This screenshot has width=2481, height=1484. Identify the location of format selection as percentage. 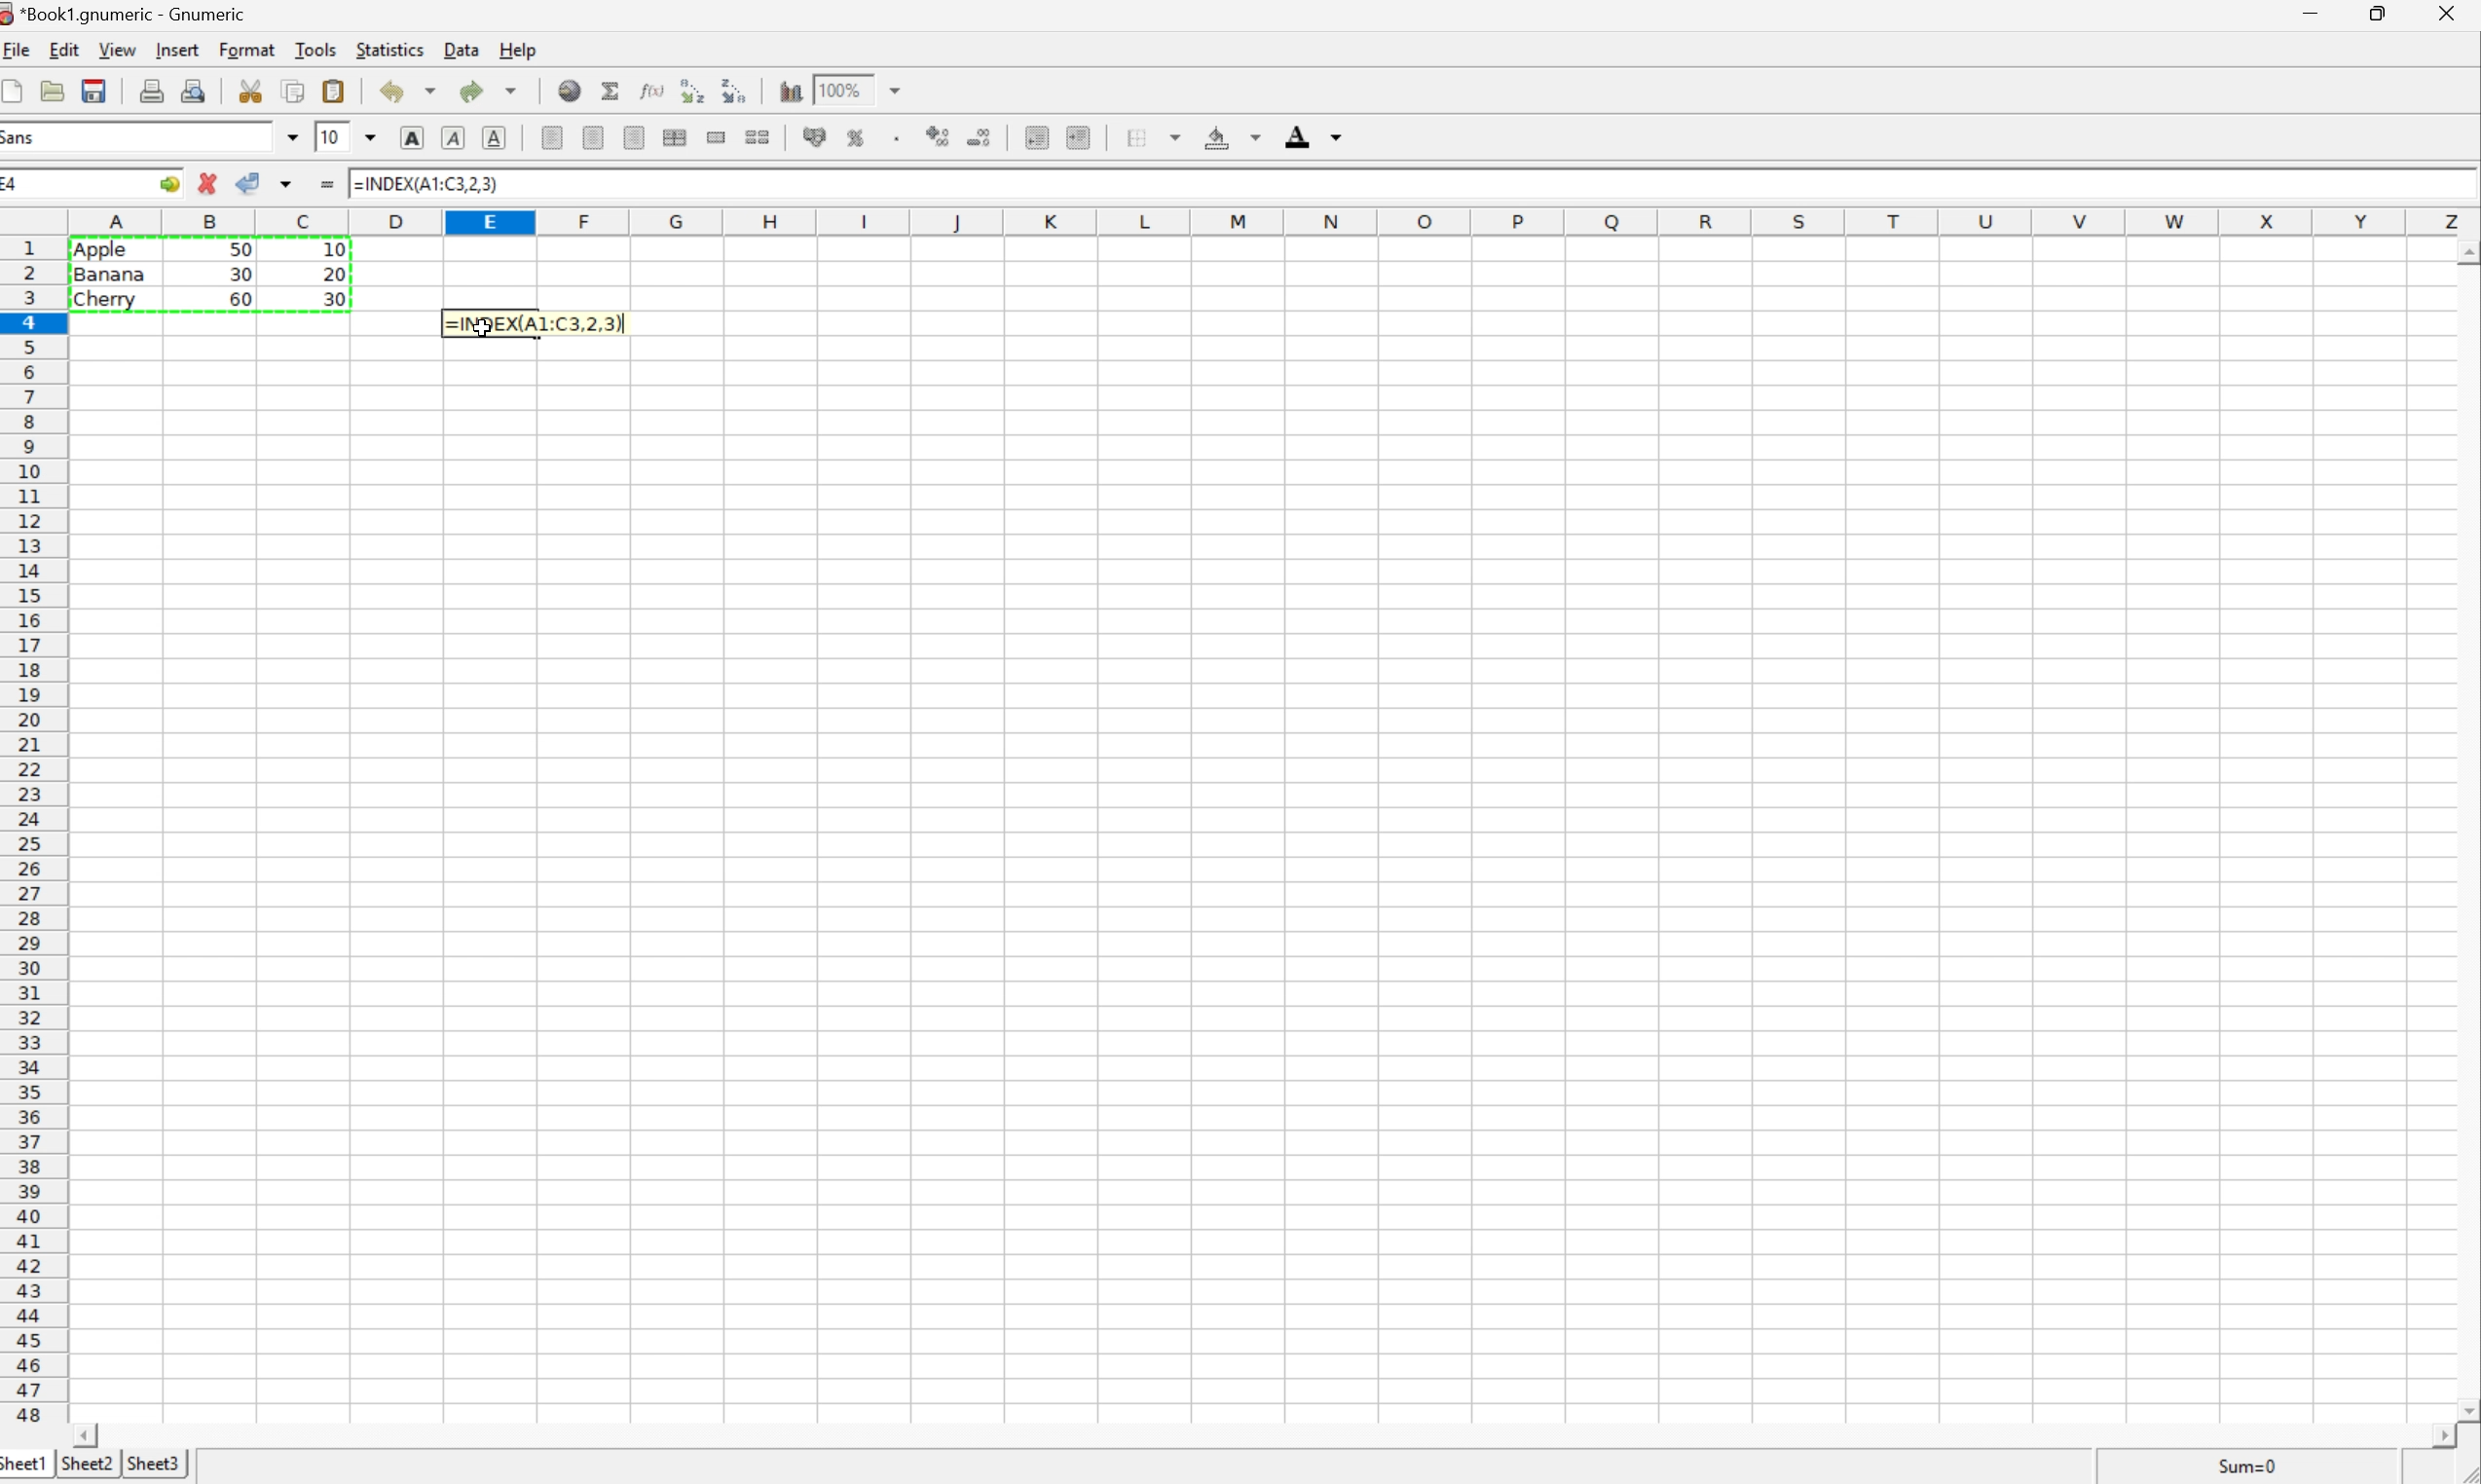
(861, 140).